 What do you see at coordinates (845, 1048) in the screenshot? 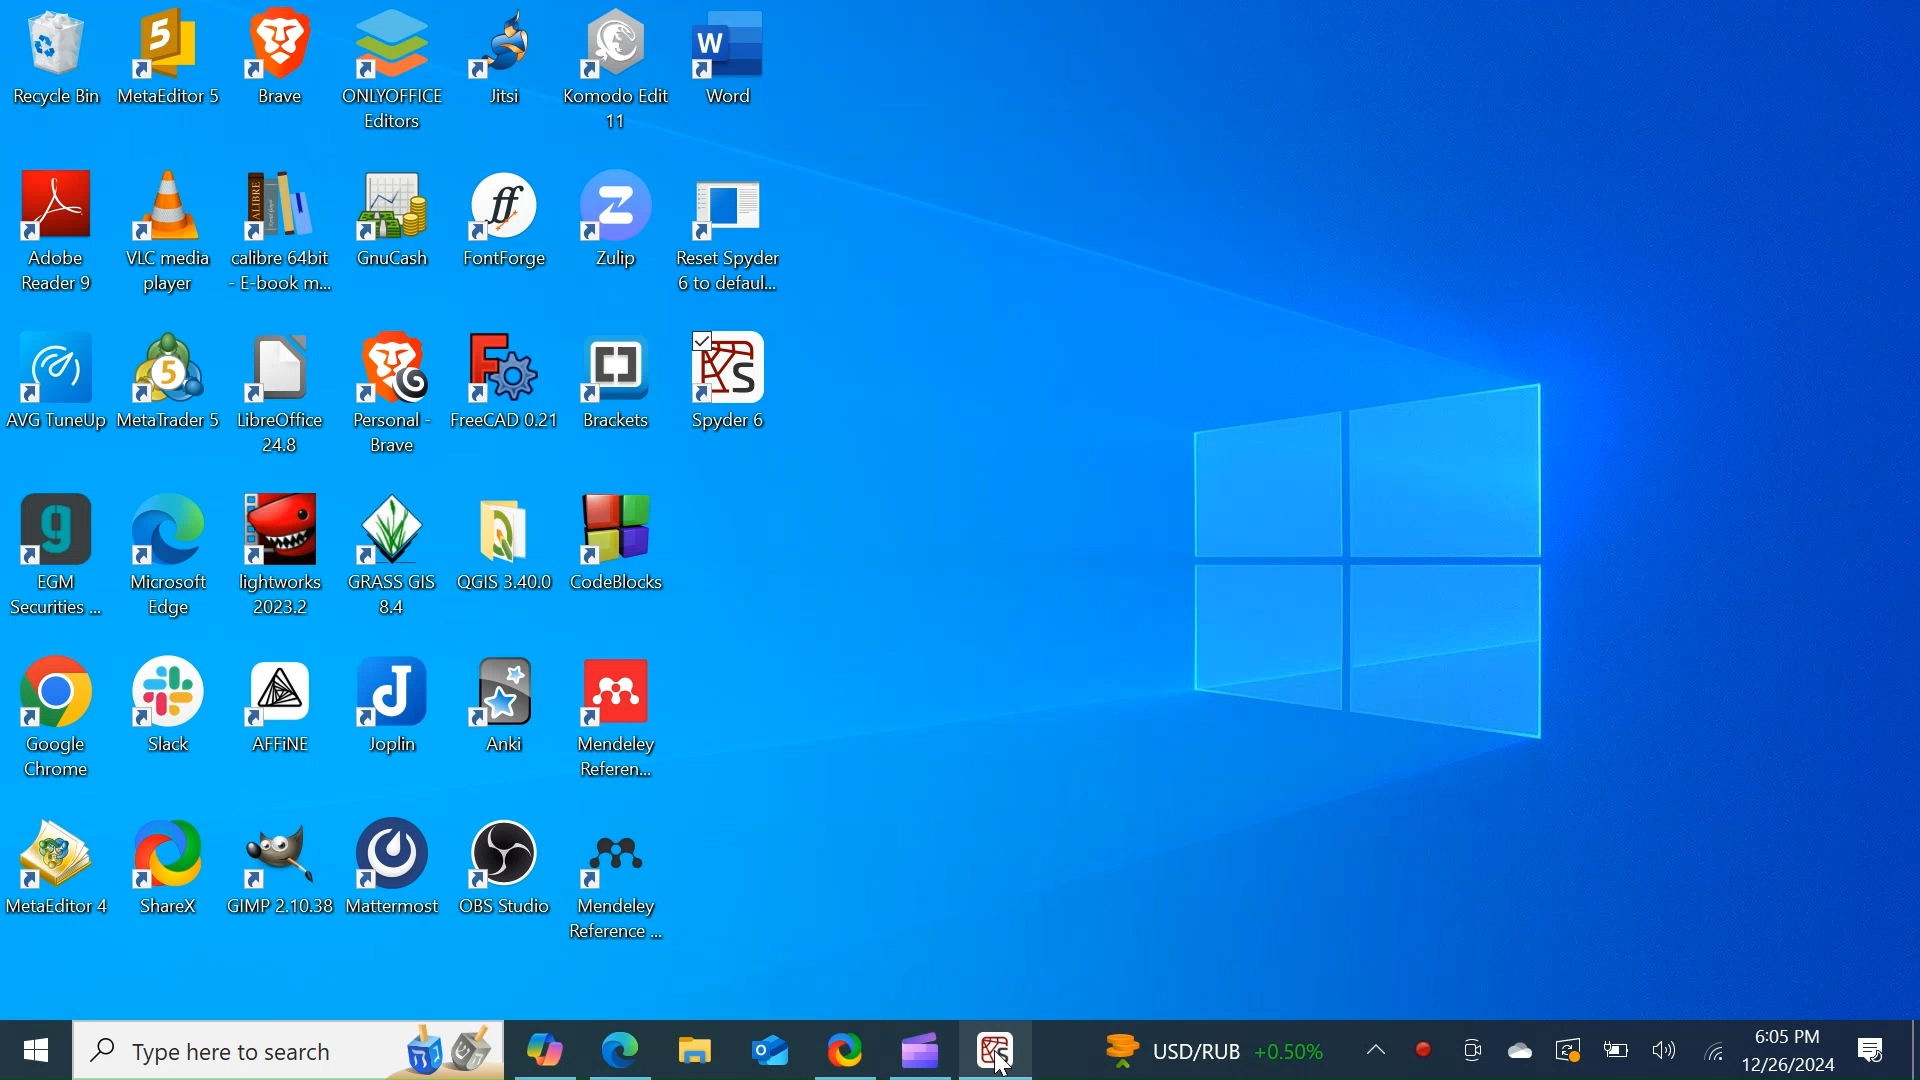
I see `Sharex Desktop Icon` at bounding box center [845, 1048].